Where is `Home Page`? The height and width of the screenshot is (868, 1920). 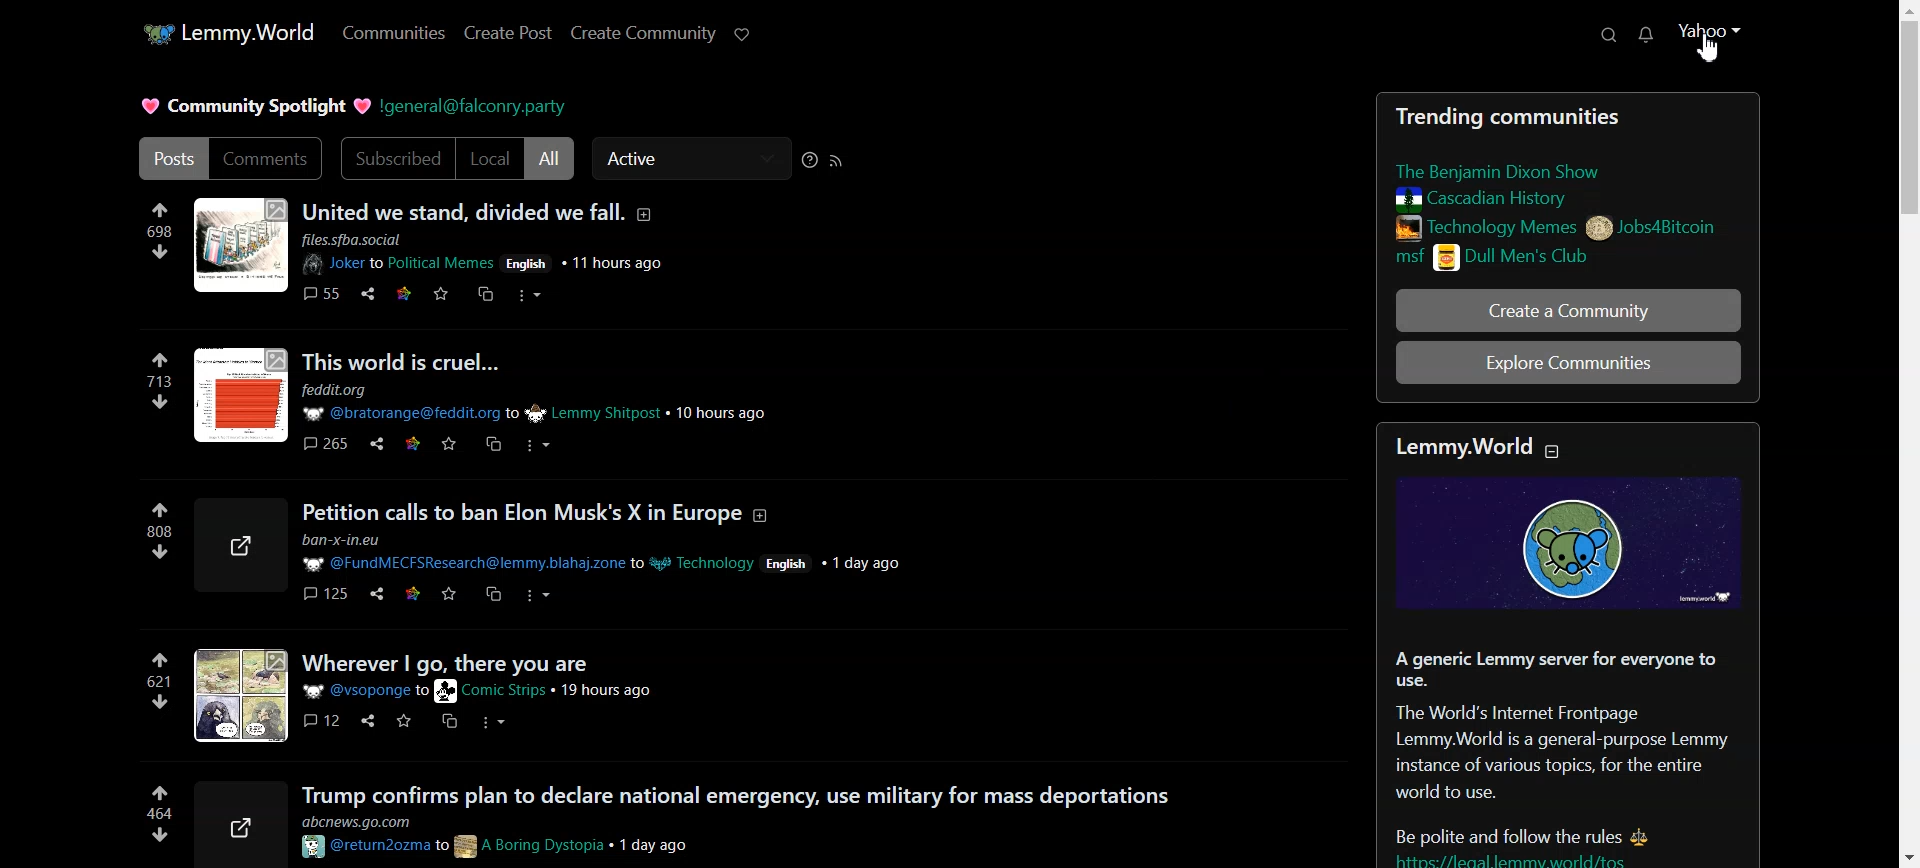
Home Page is located at coordinates (227, 33).